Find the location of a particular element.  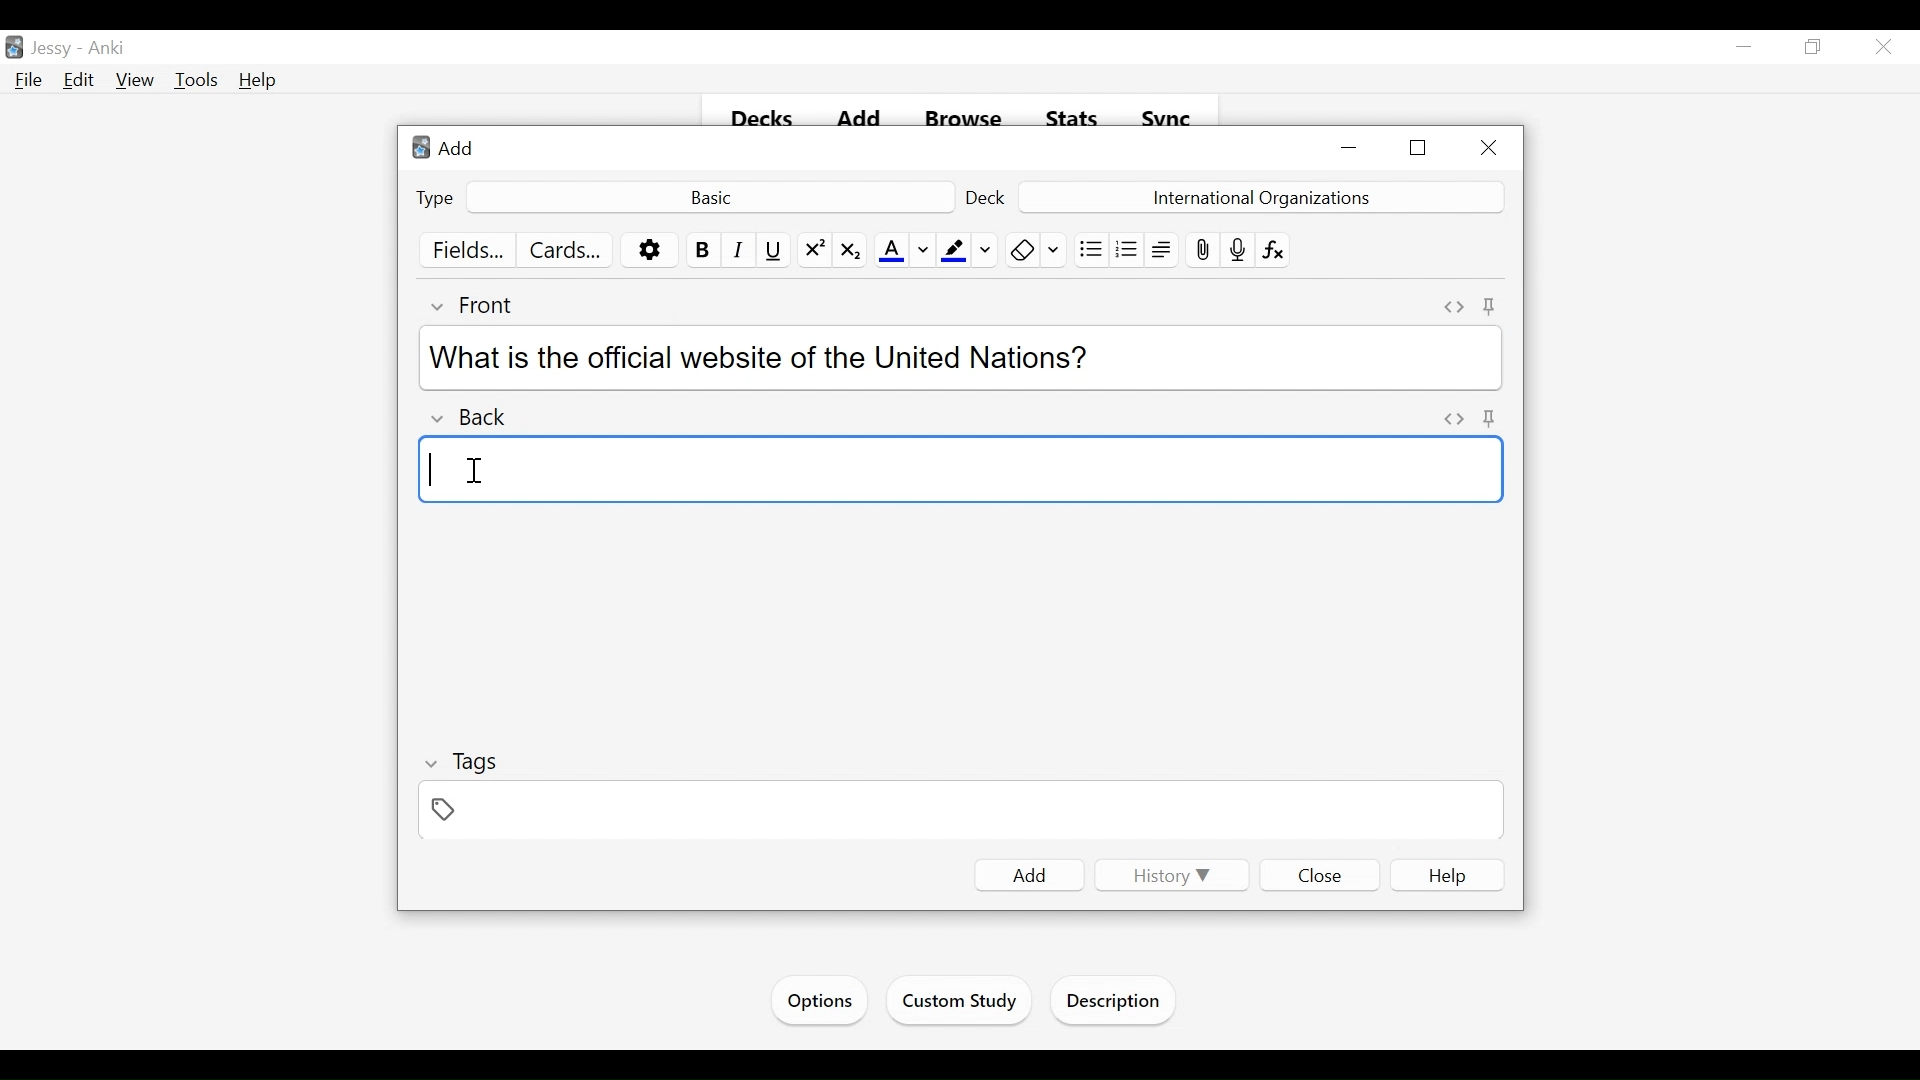

Pin is located at coordinates (1491, 419).